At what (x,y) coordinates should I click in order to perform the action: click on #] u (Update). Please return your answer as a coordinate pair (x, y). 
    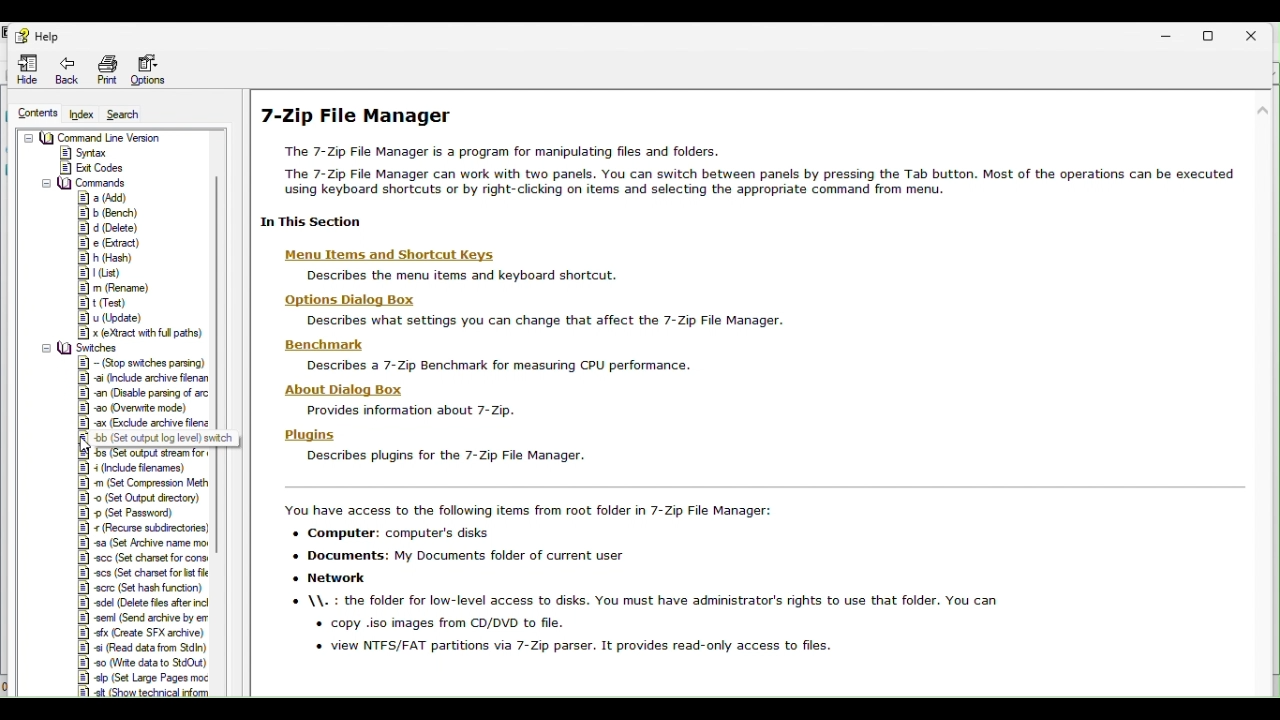
    Looking at the image, I should click on (113, 318).